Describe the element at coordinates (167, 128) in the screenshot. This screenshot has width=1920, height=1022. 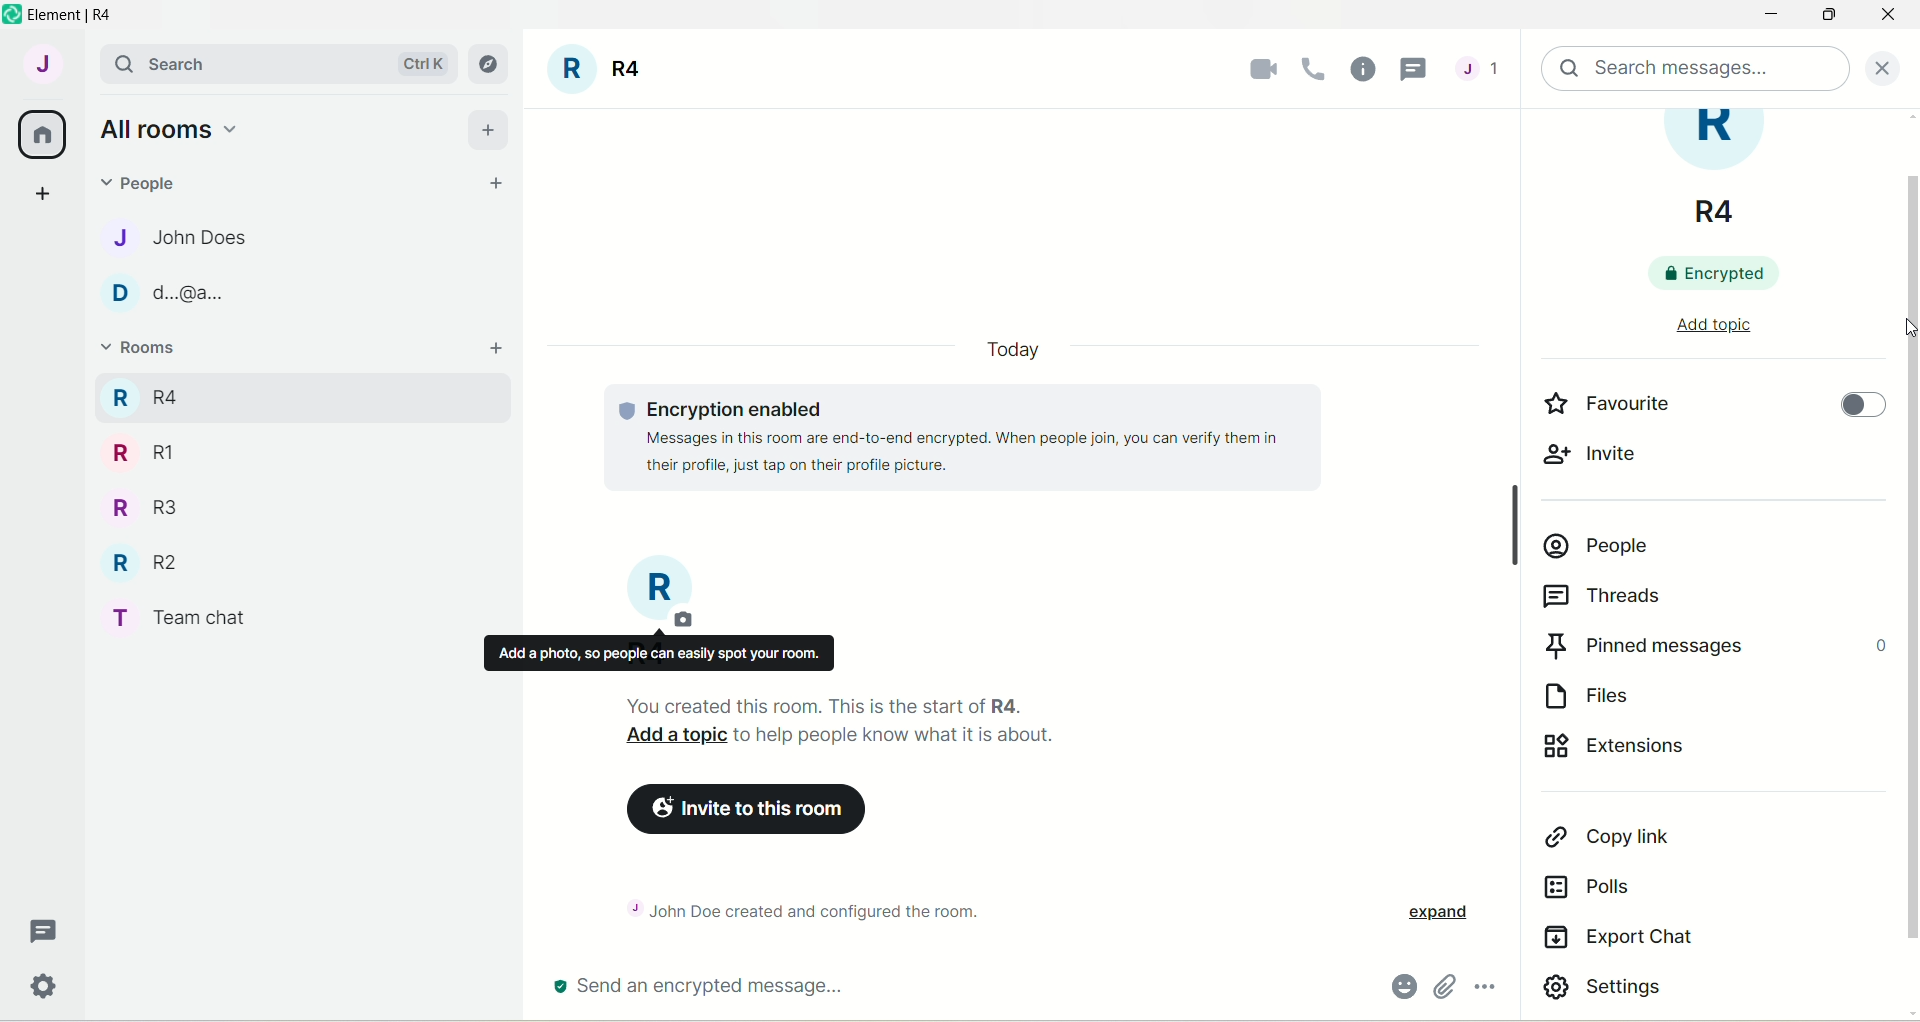
I see `all rooms` at that location.